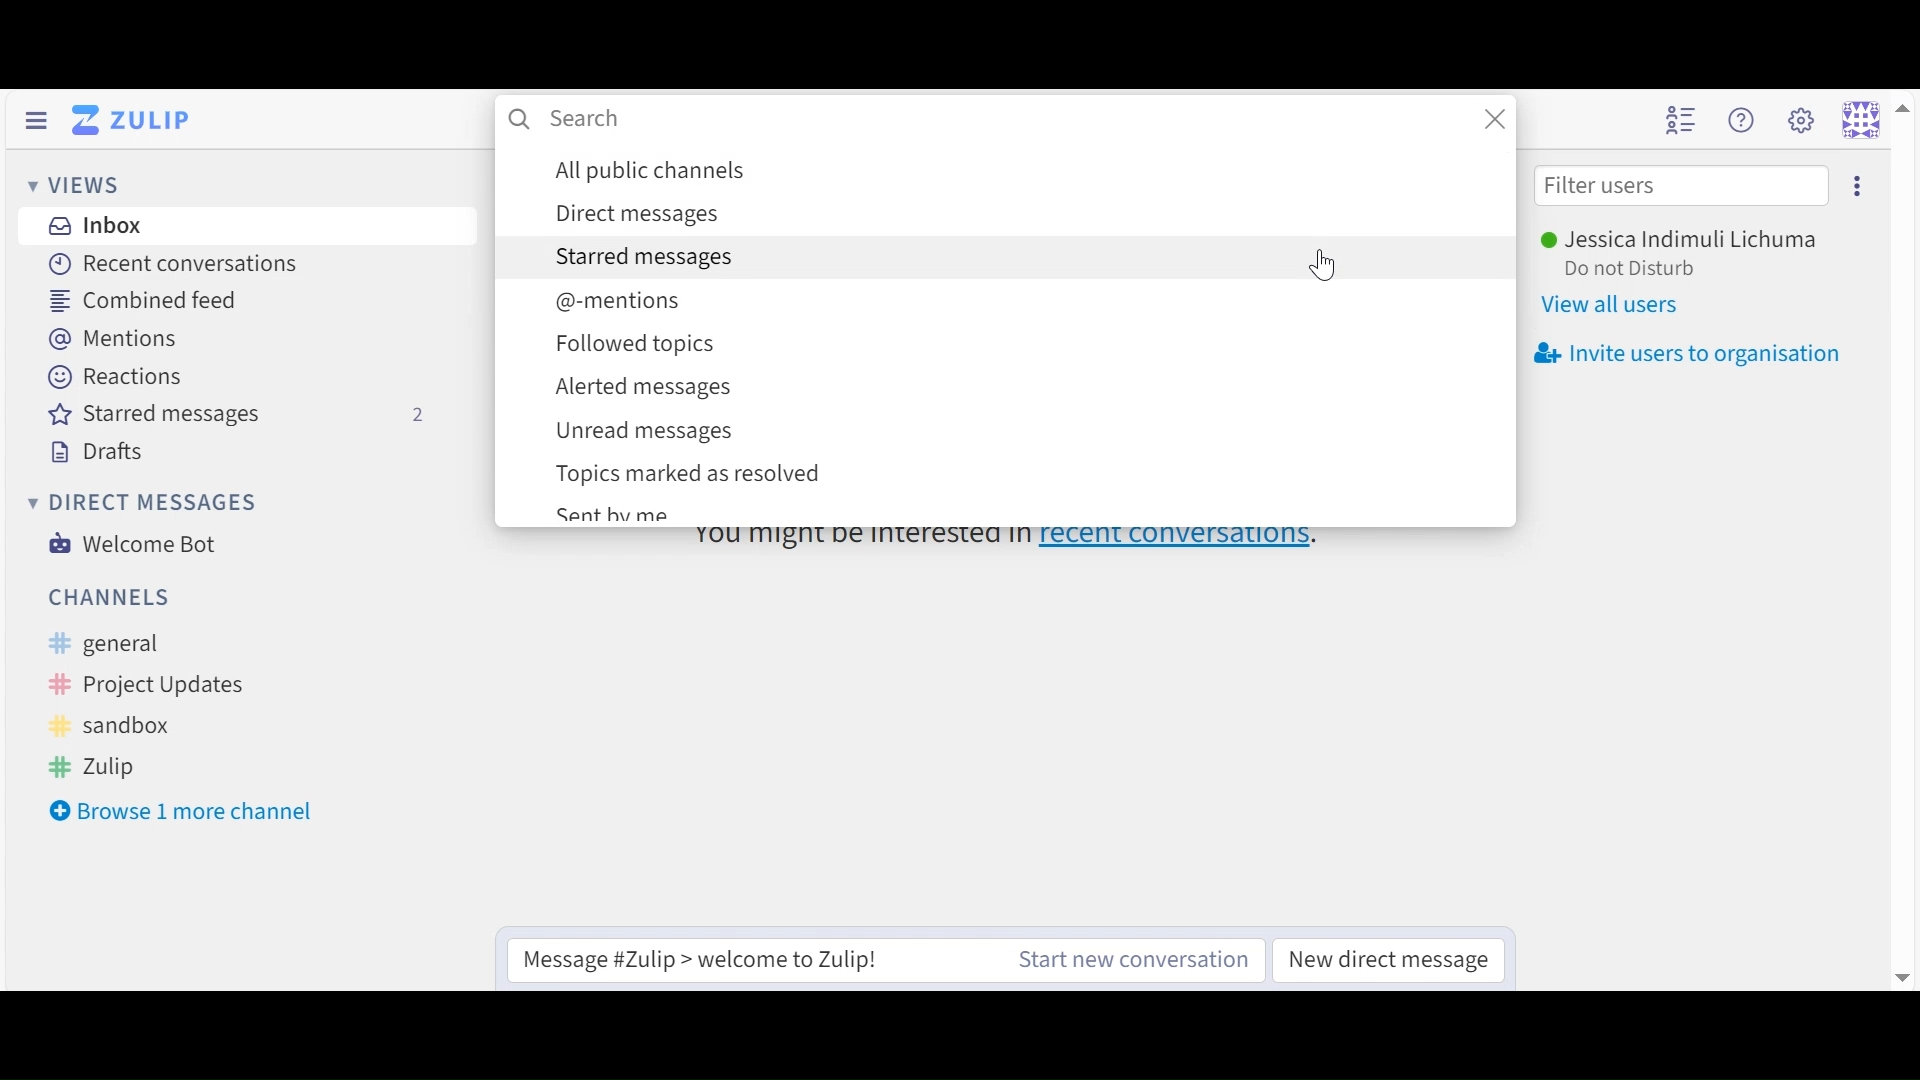  I want to click on Hide Sidebar, so click(34, 120).